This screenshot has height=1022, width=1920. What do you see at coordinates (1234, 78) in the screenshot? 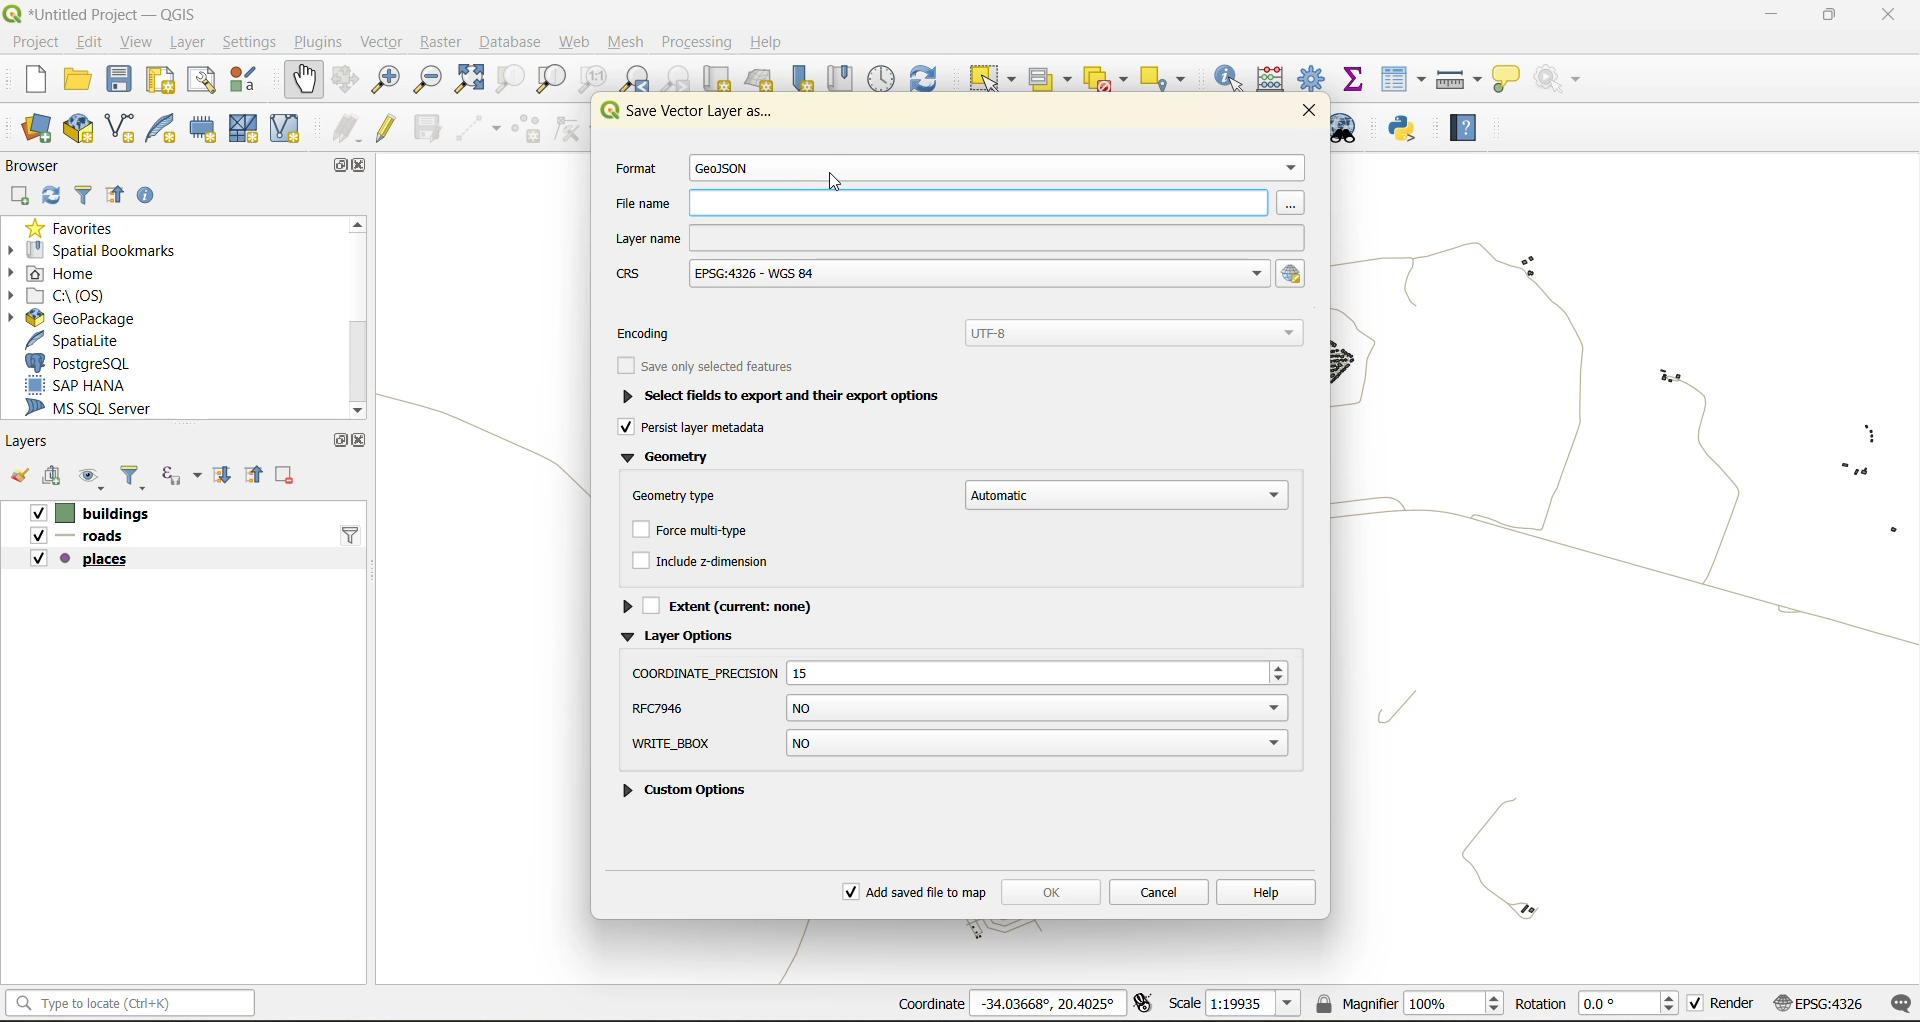
I see `identify features` at bounding box center [1234, 78].